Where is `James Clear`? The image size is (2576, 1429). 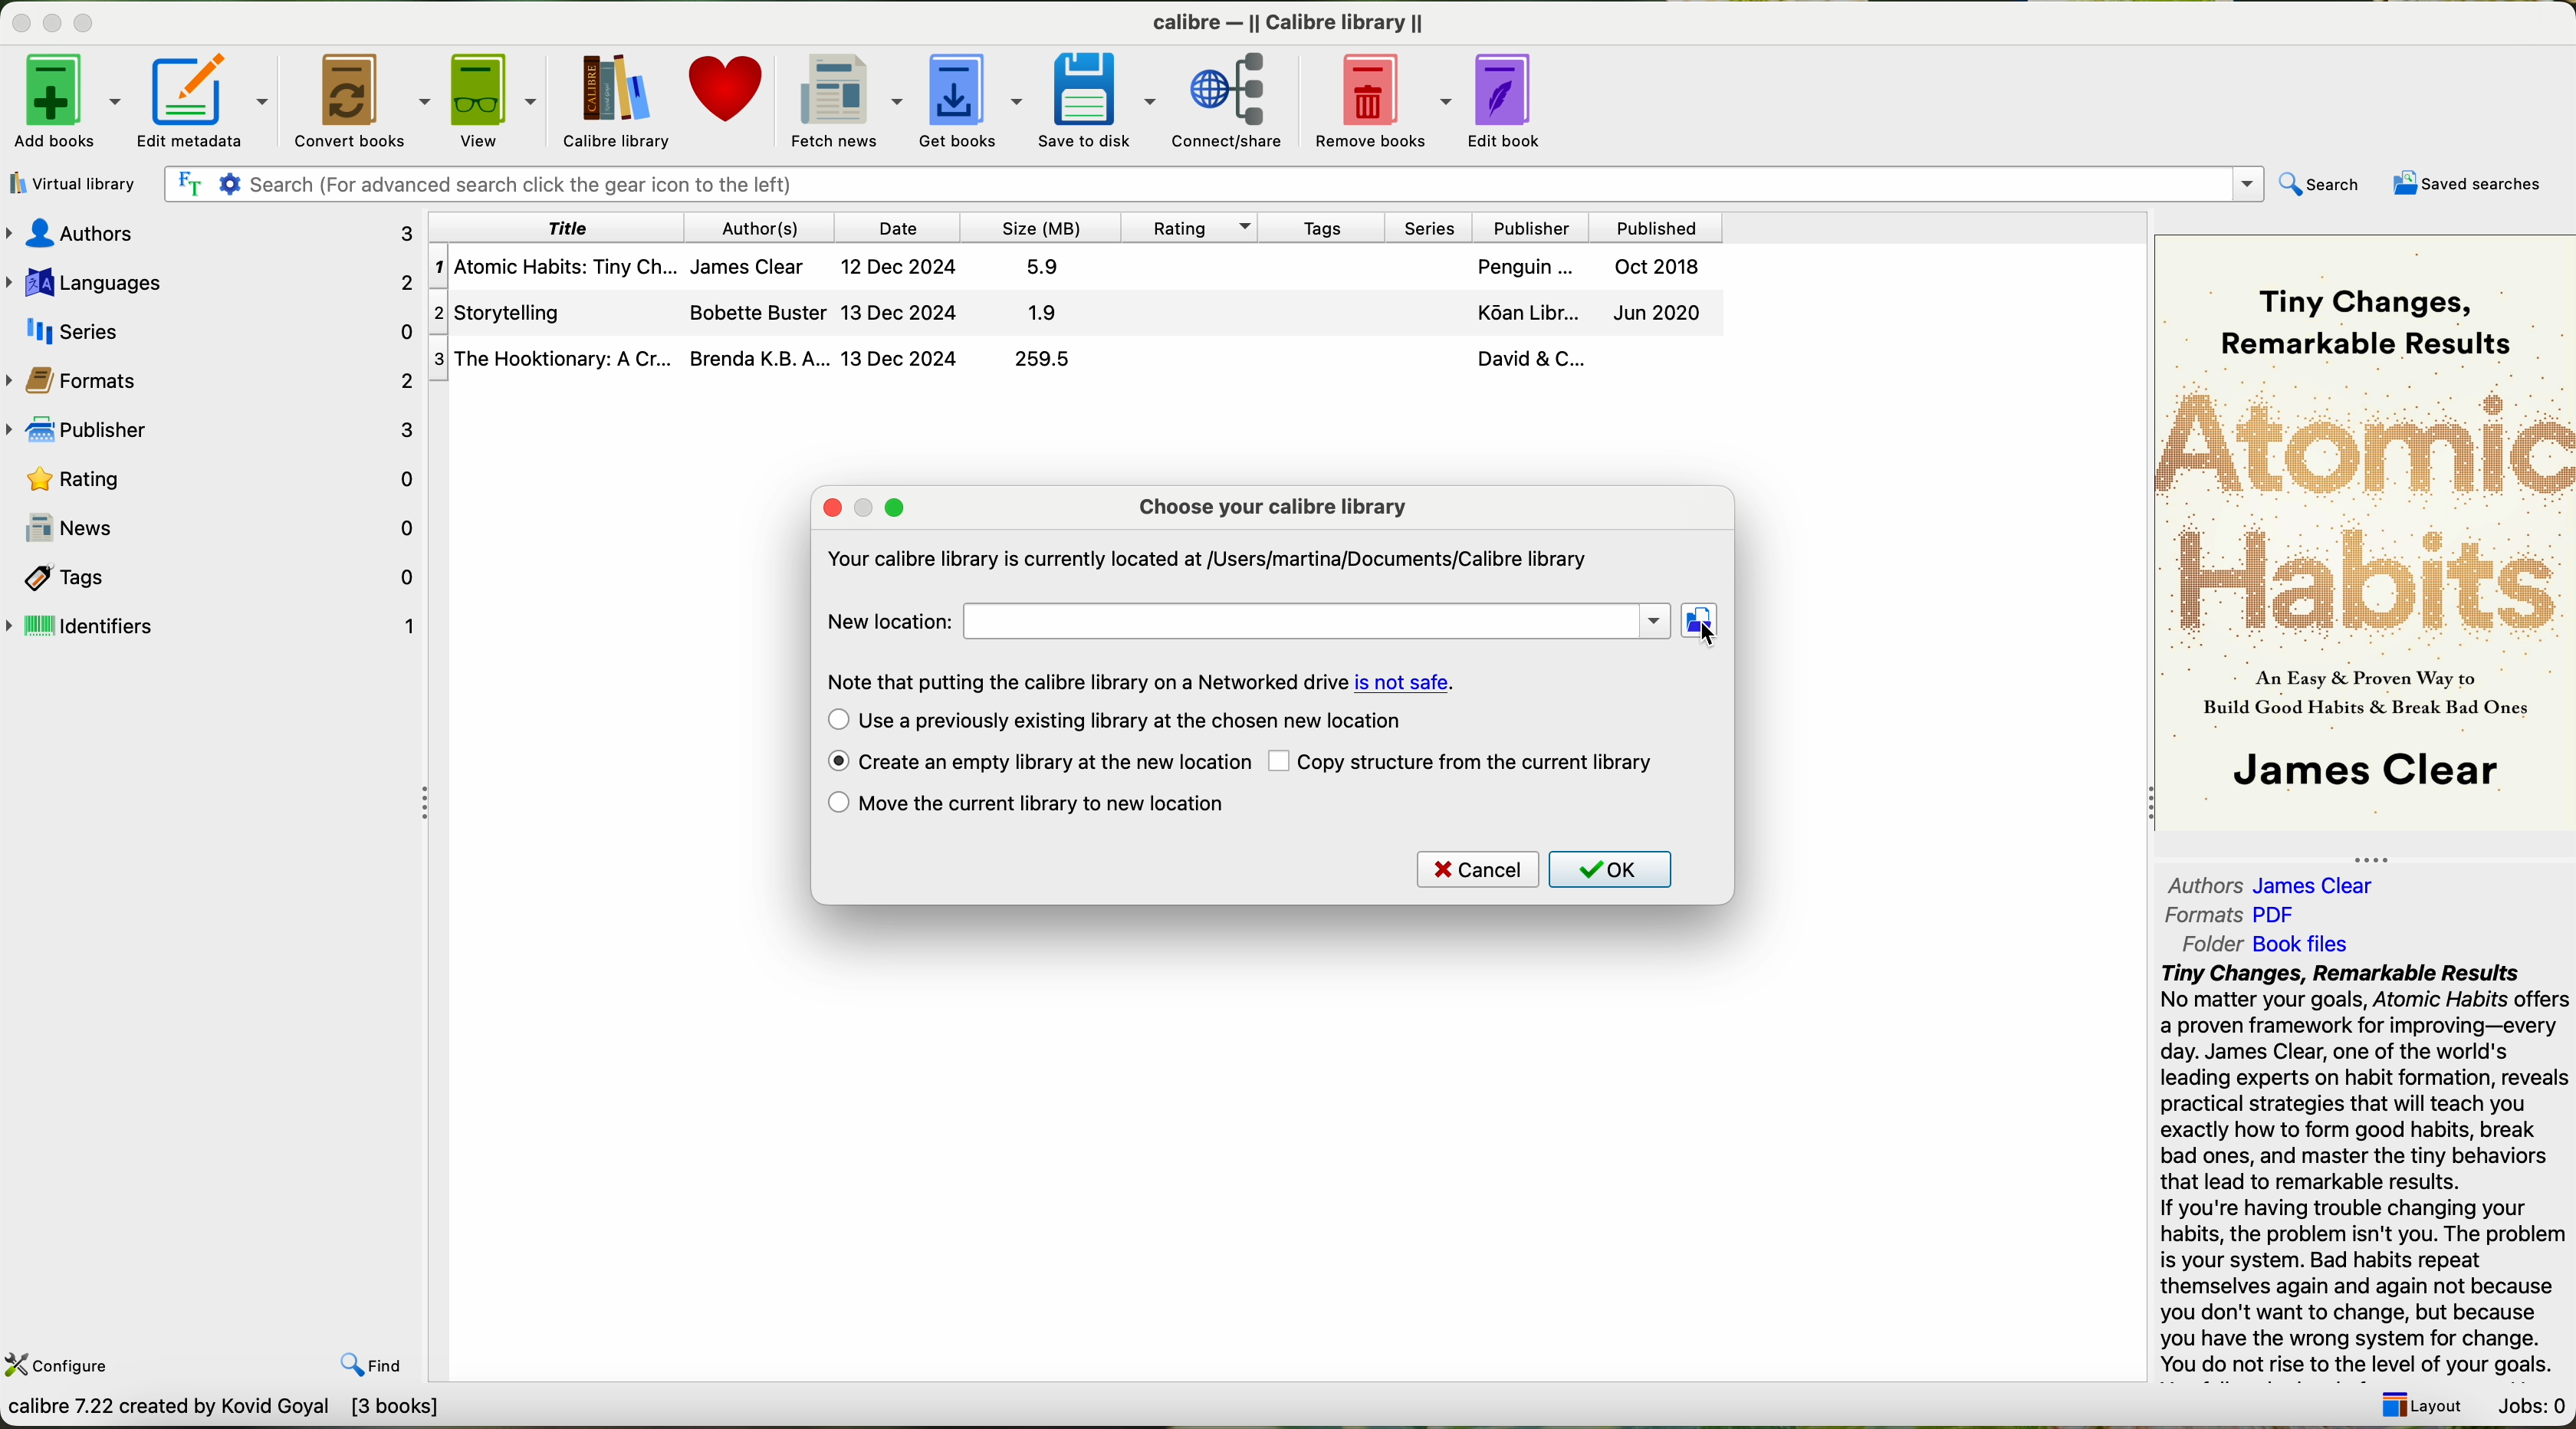 James Clear is located at coordinates (2363, 774).